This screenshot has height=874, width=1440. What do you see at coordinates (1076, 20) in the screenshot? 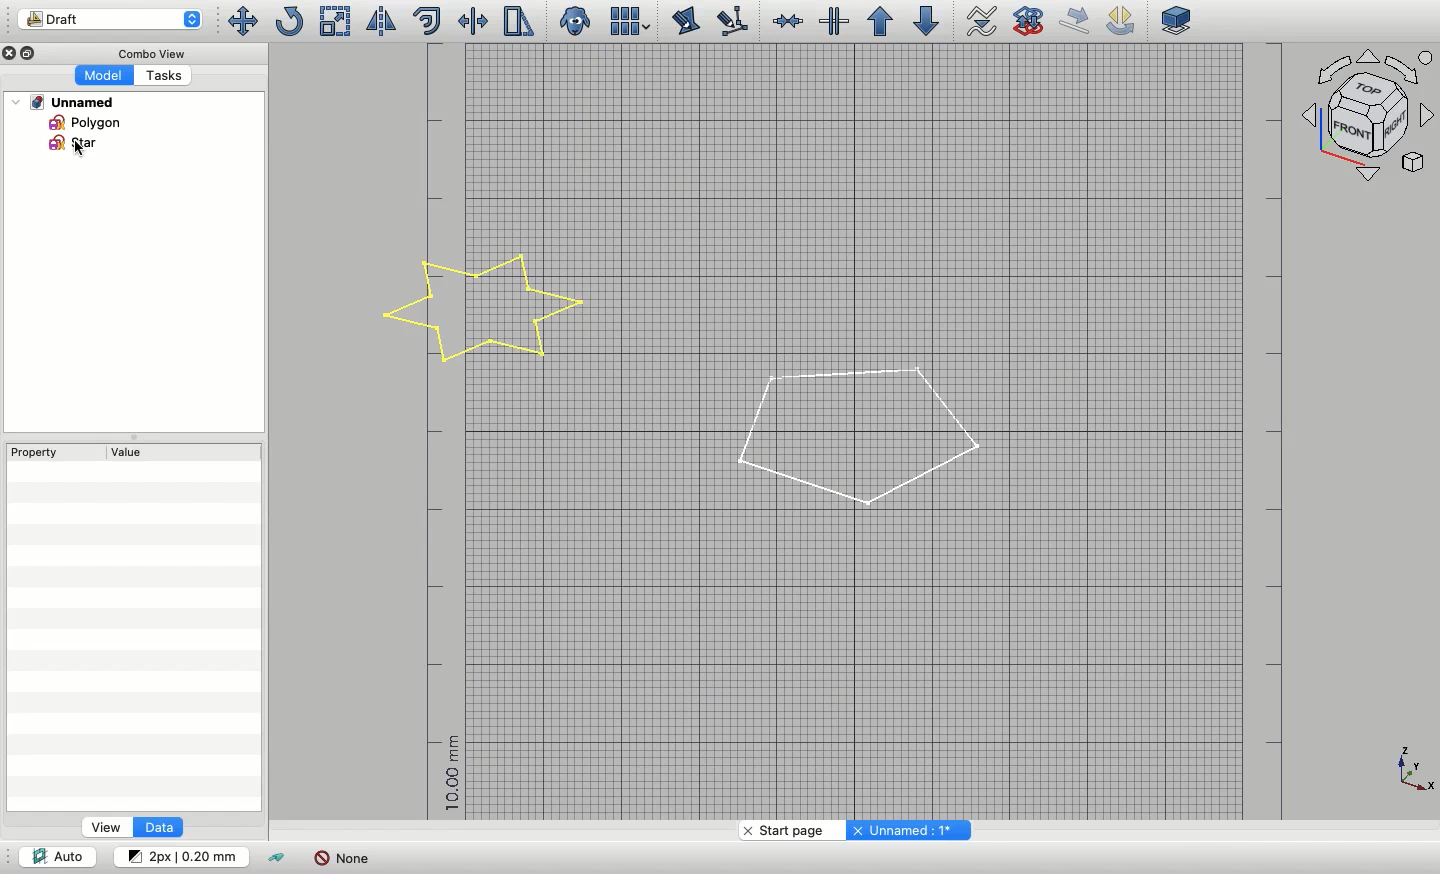
I see `Draft move` at bounding box center [1076, 20].